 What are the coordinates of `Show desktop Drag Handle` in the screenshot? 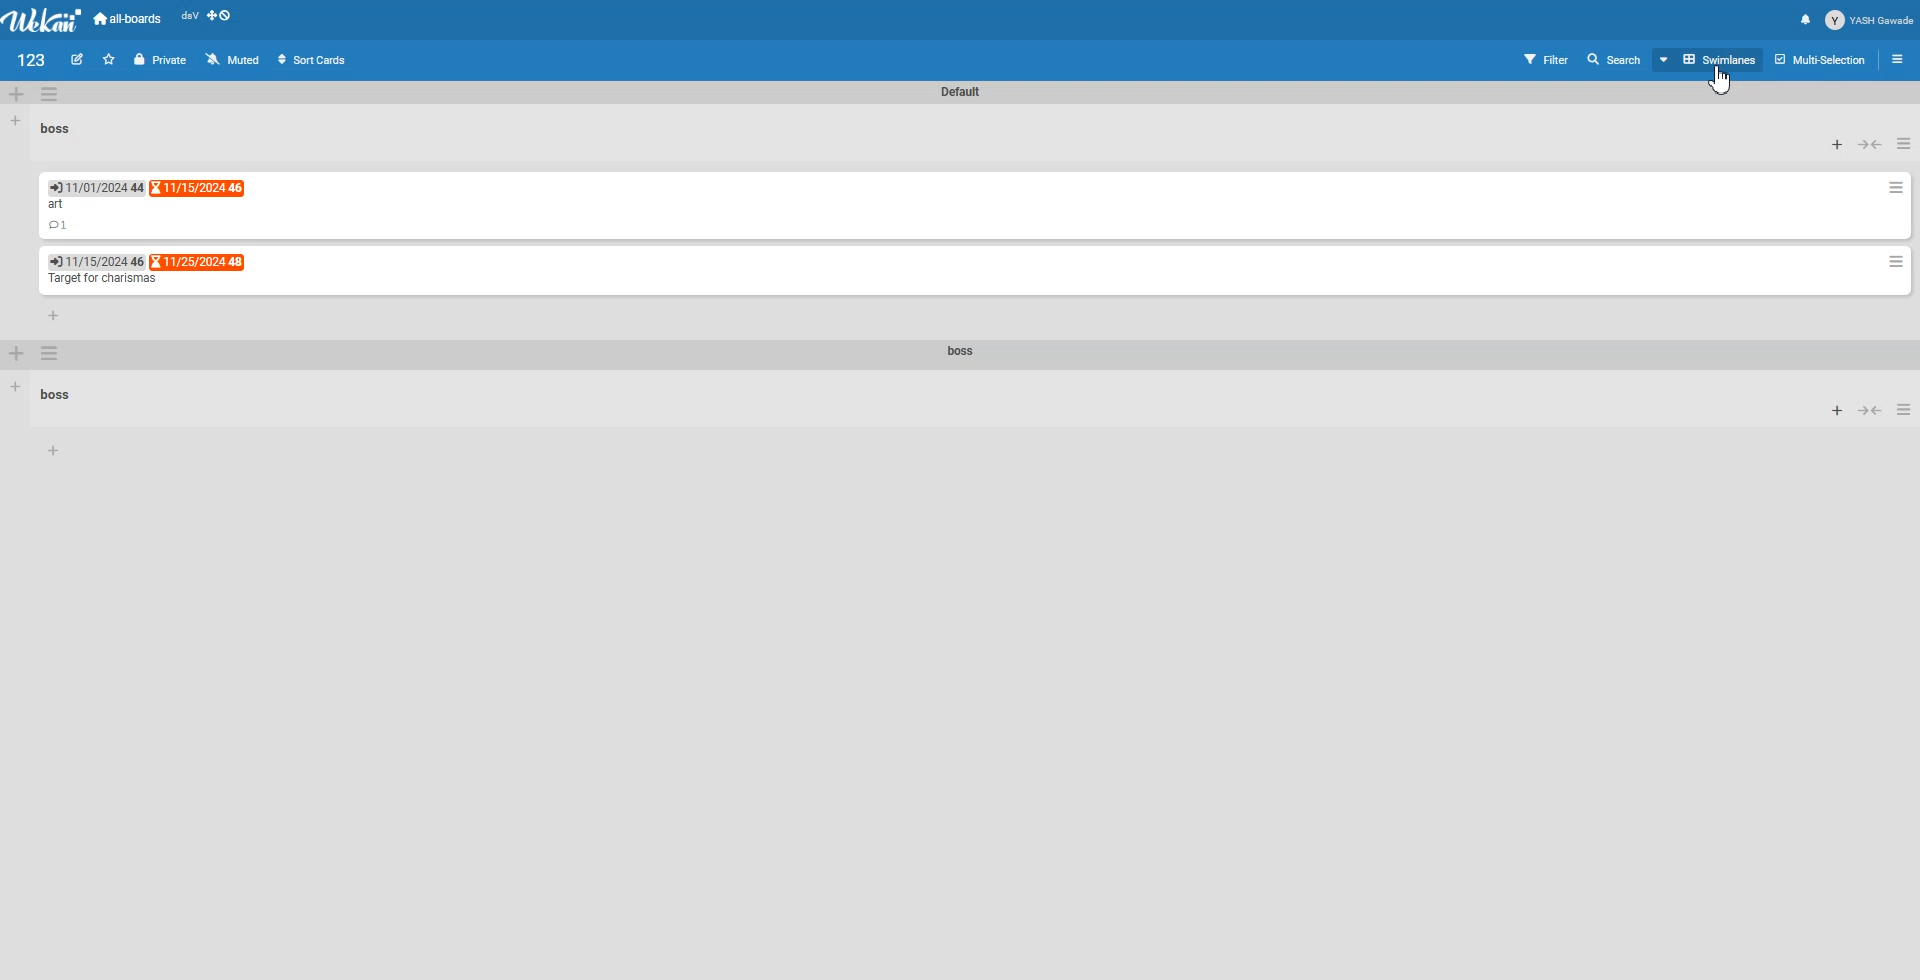 It's located at (221, 16).